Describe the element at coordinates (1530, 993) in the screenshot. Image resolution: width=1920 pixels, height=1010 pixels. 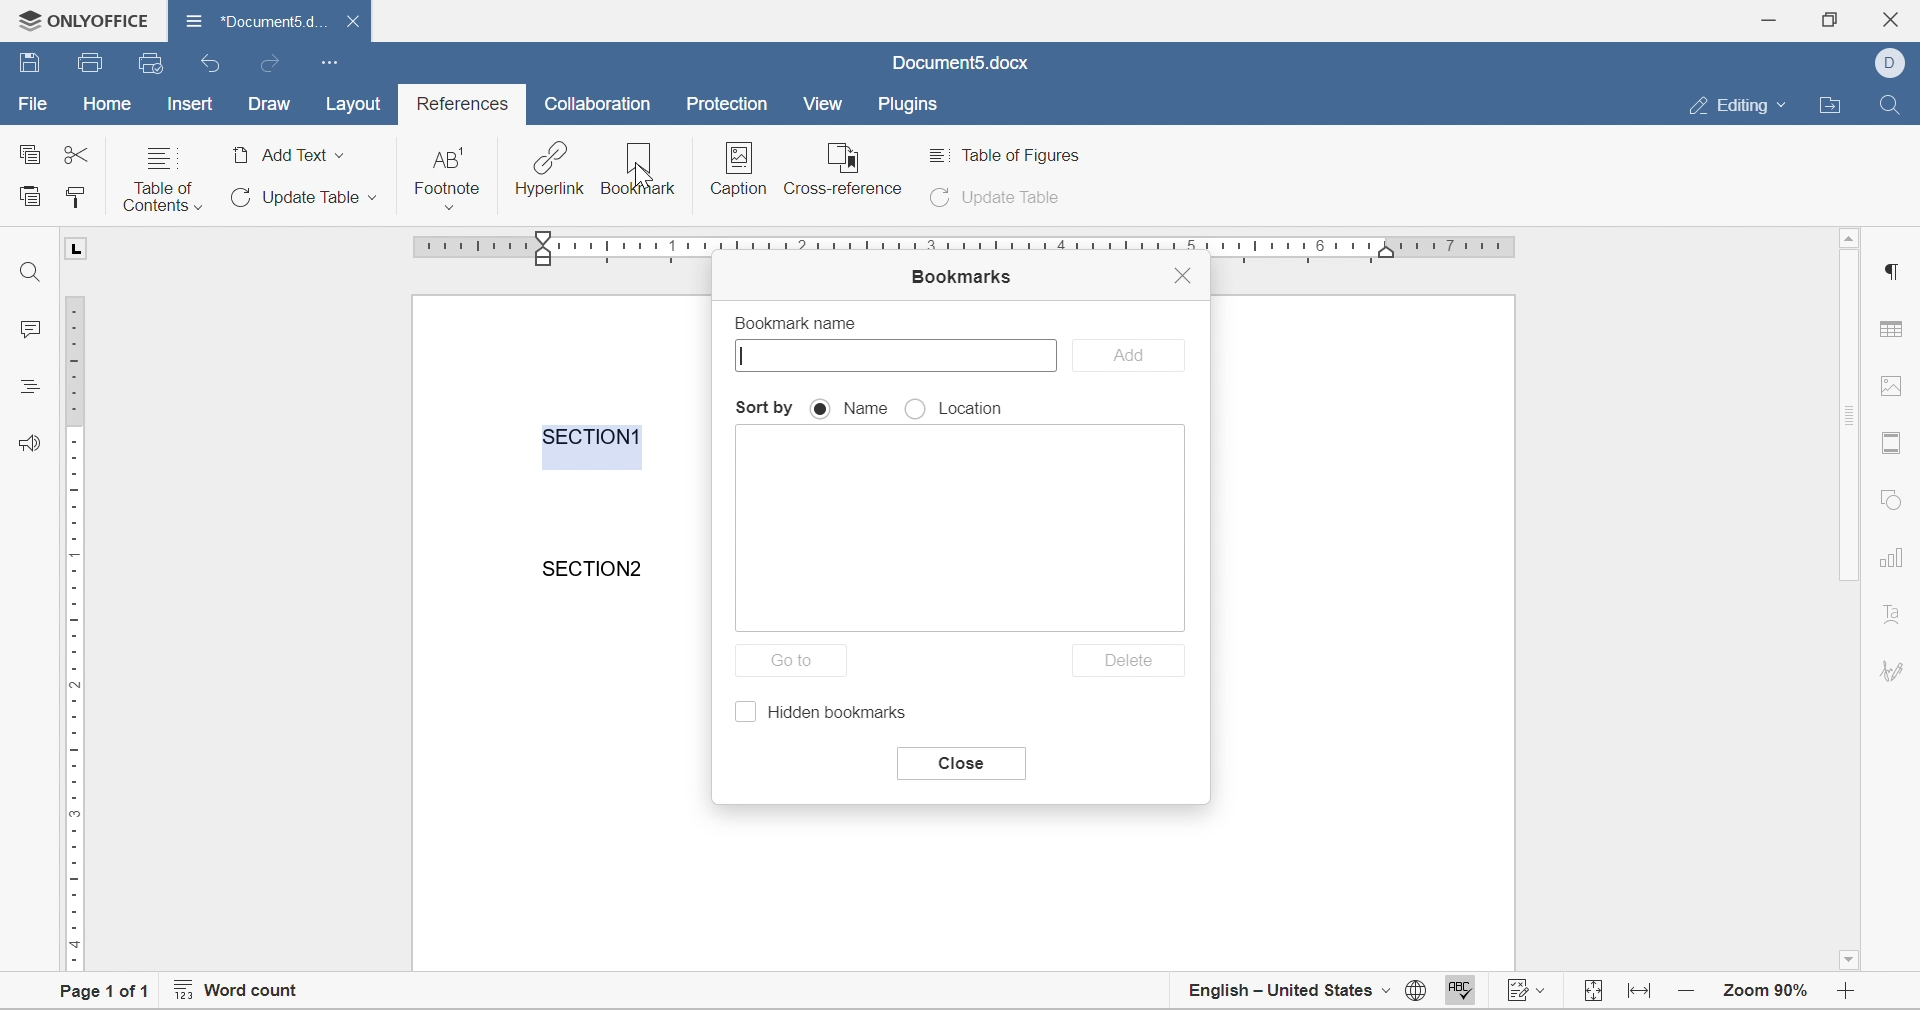
I see `track changes` at that location.